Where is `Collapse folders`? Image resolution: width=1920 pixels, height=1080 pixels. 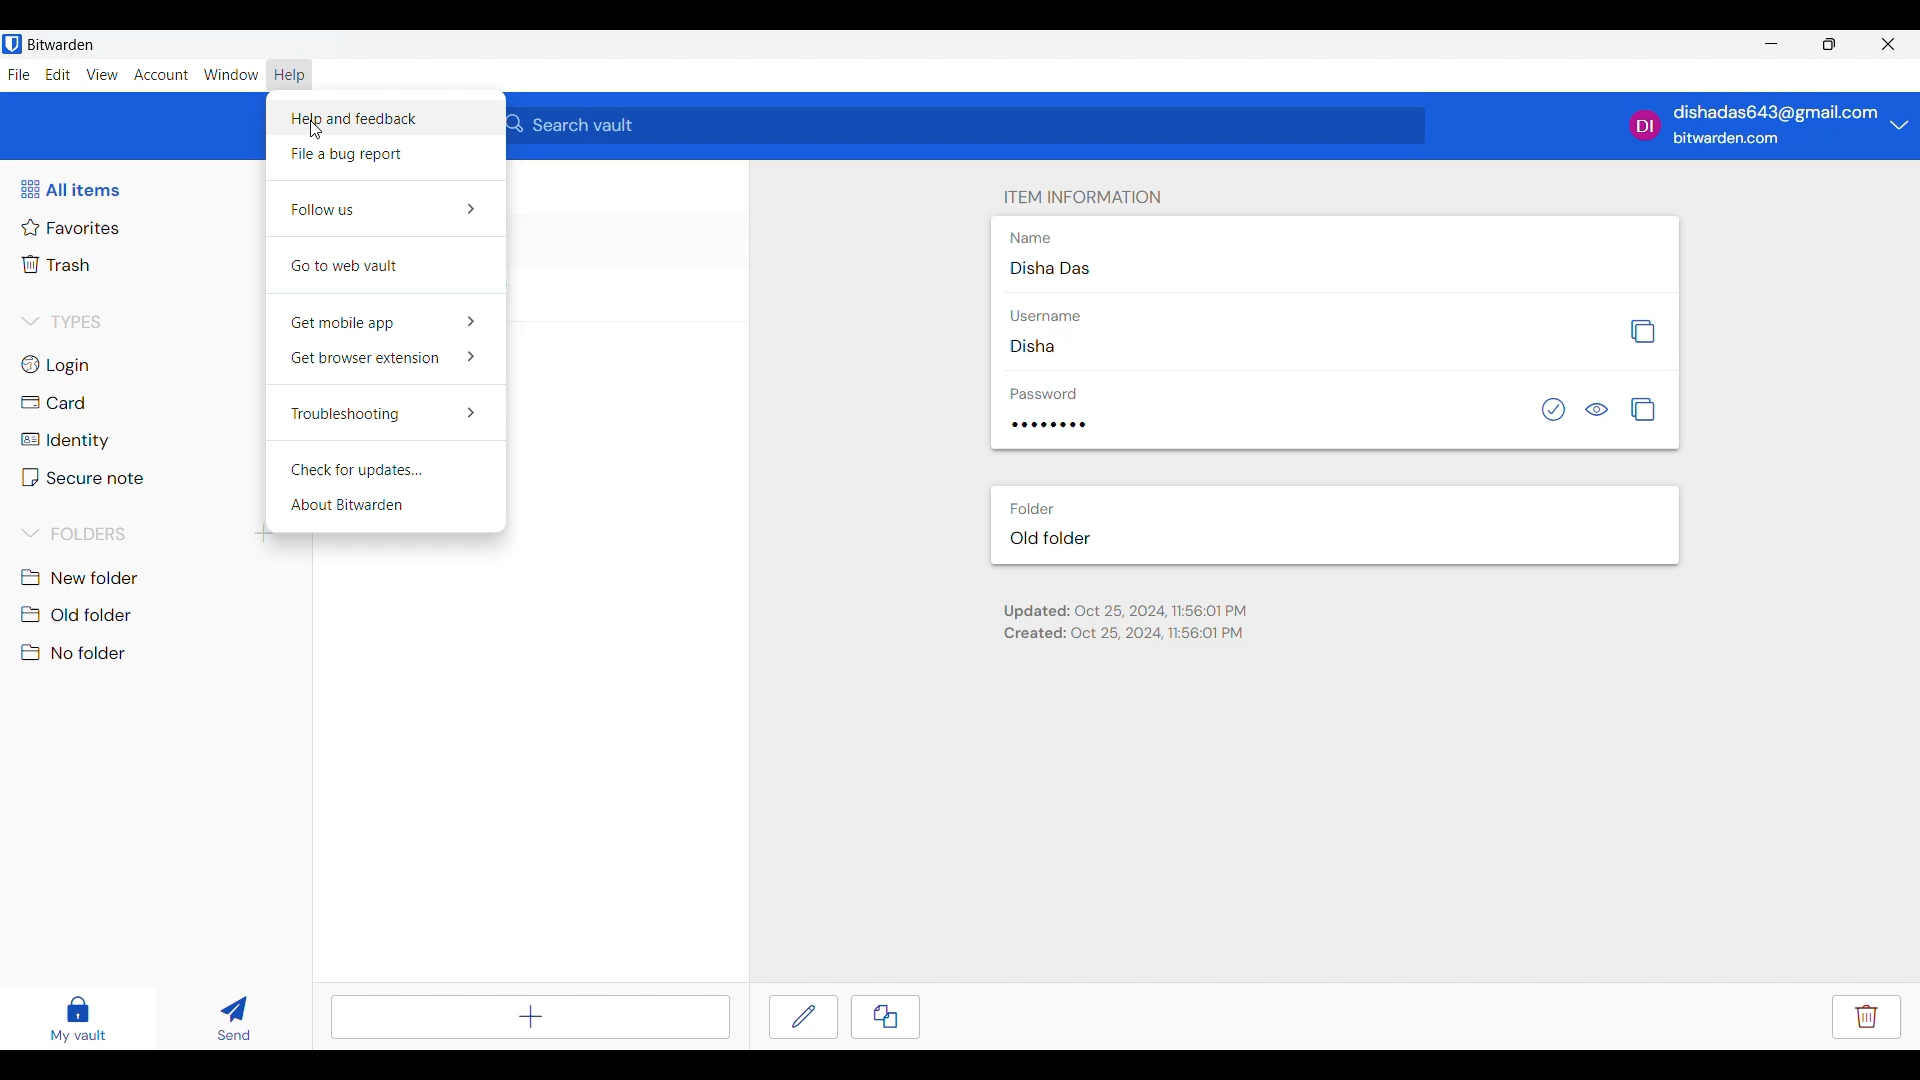 Collapse folders is located at coordinates (76, 533).